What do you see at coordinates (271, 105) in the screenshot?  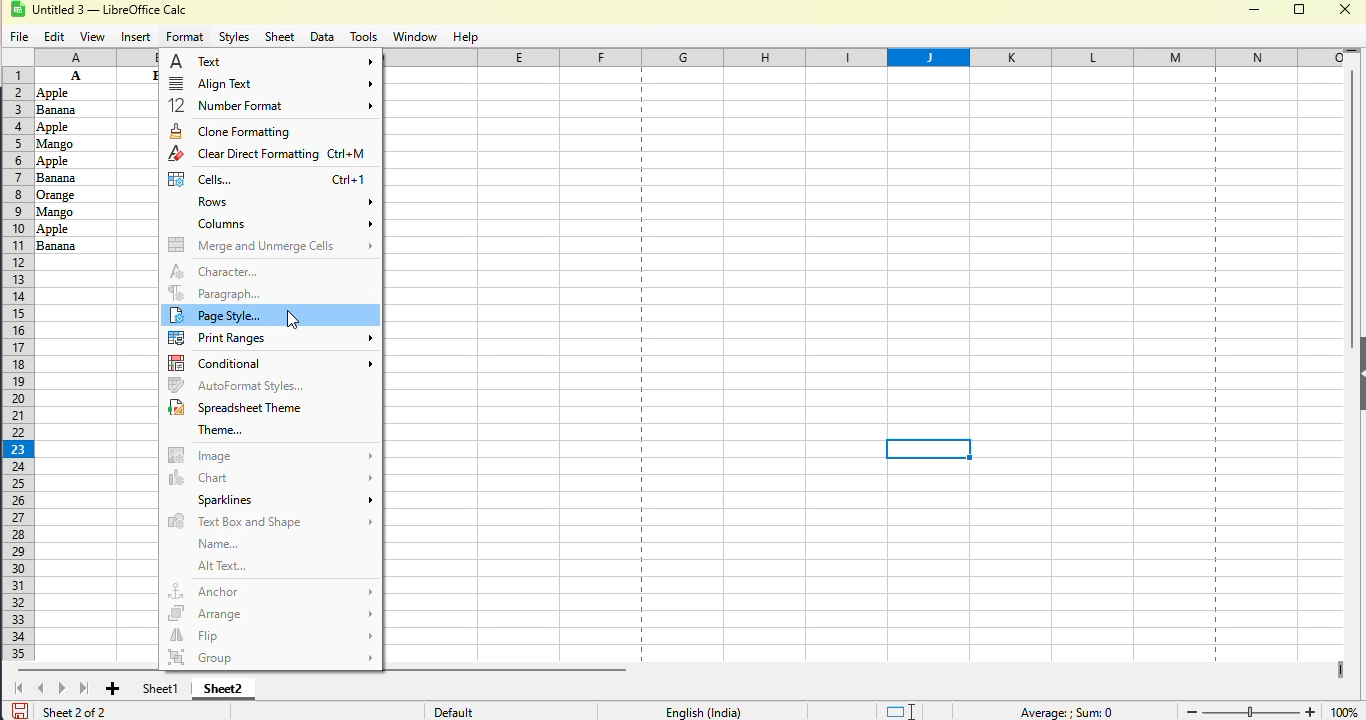 I see `number format` at bounding box center [271, 105].